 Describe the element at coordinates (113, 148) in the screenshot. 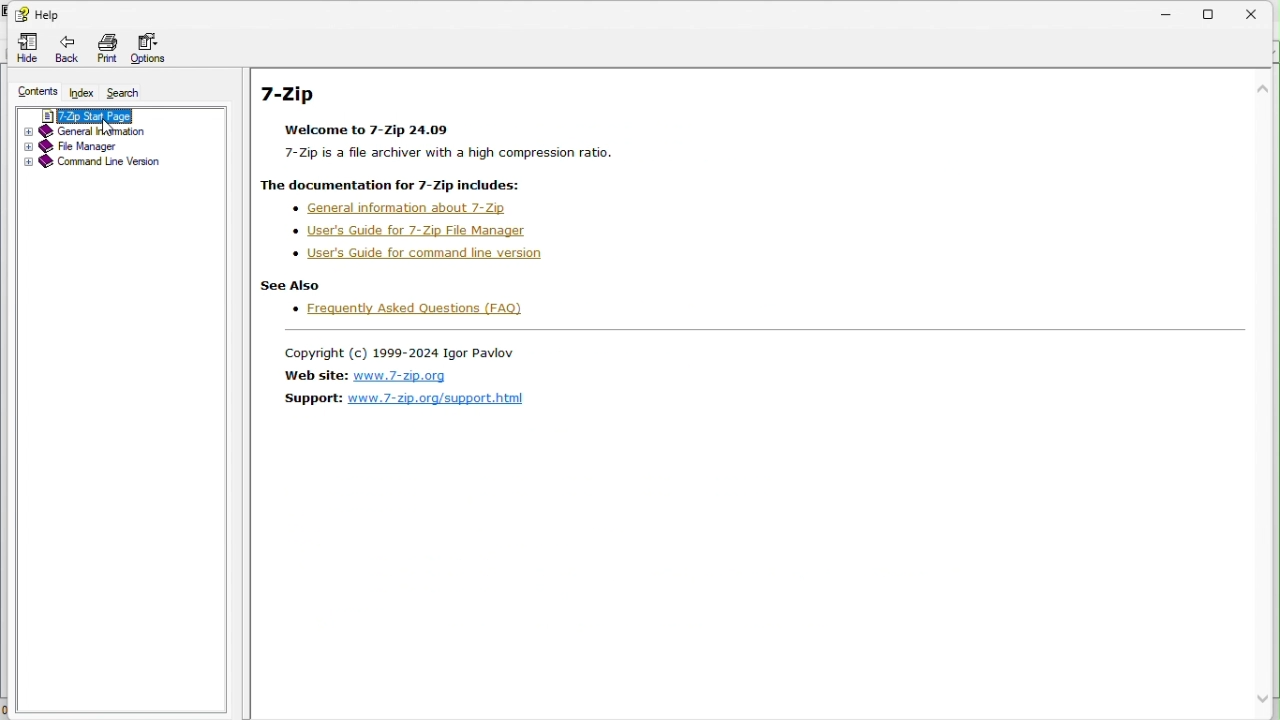

I see `File manager` at that location.